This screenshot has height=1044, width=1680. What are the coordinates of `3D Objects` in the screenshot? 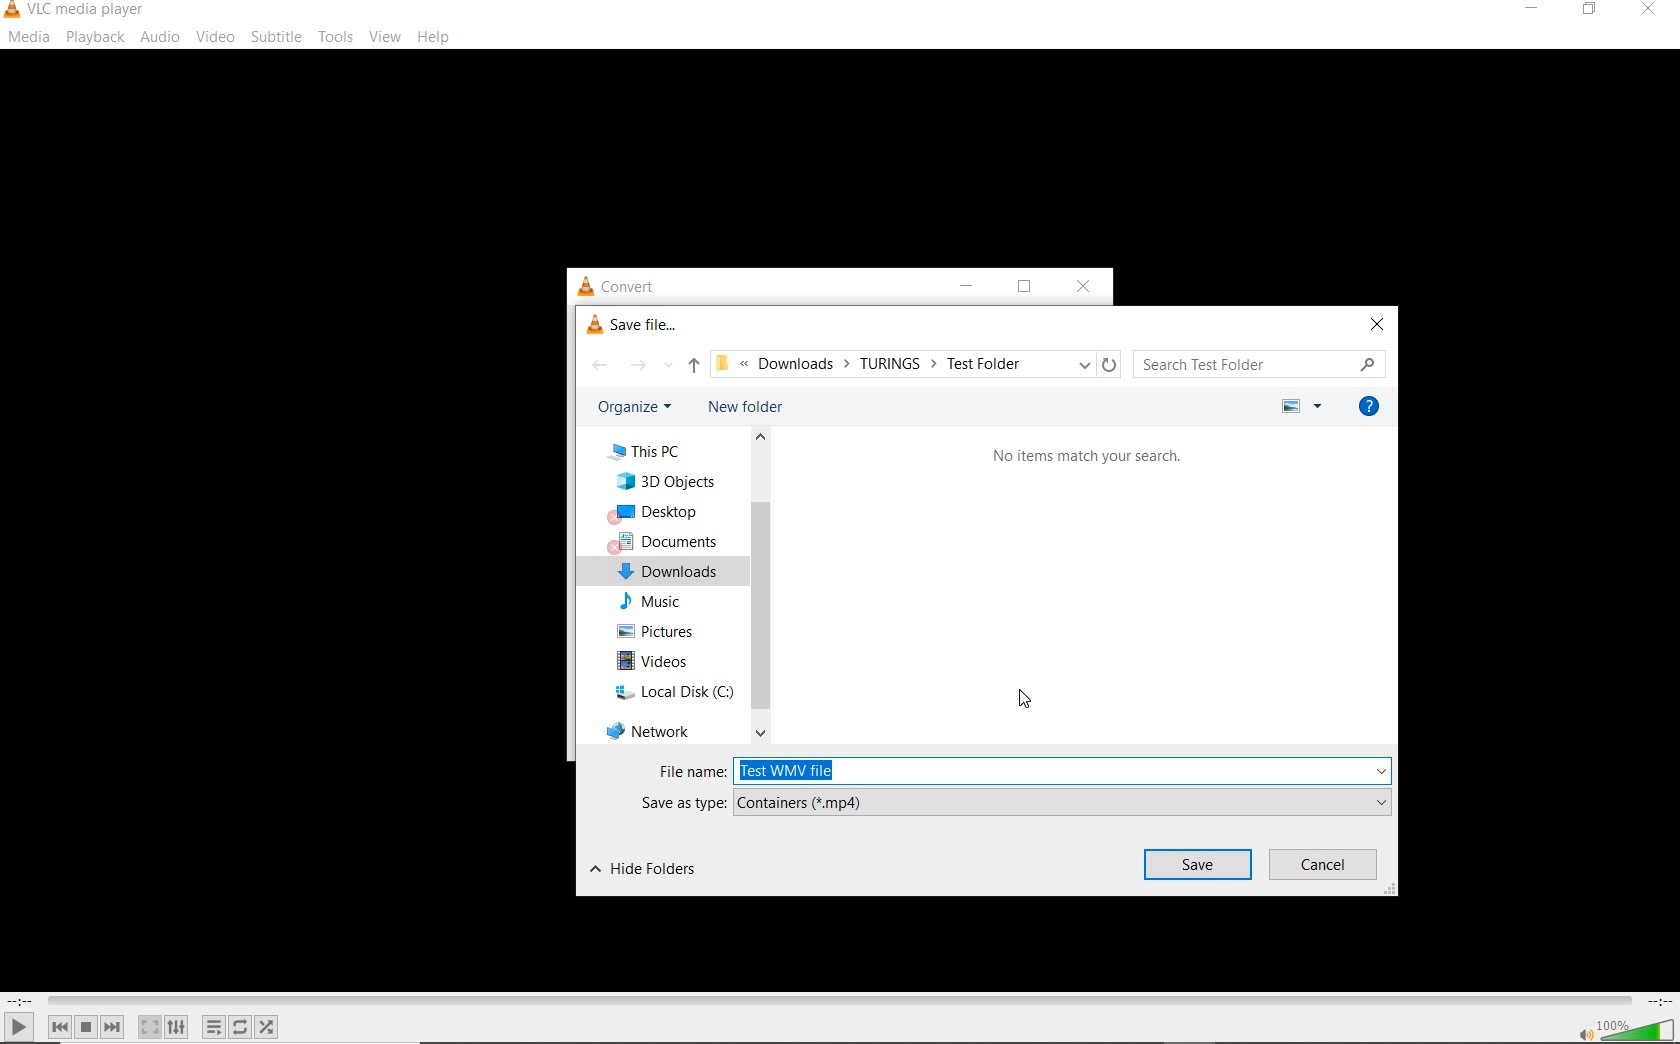 It's located at (668, 480).